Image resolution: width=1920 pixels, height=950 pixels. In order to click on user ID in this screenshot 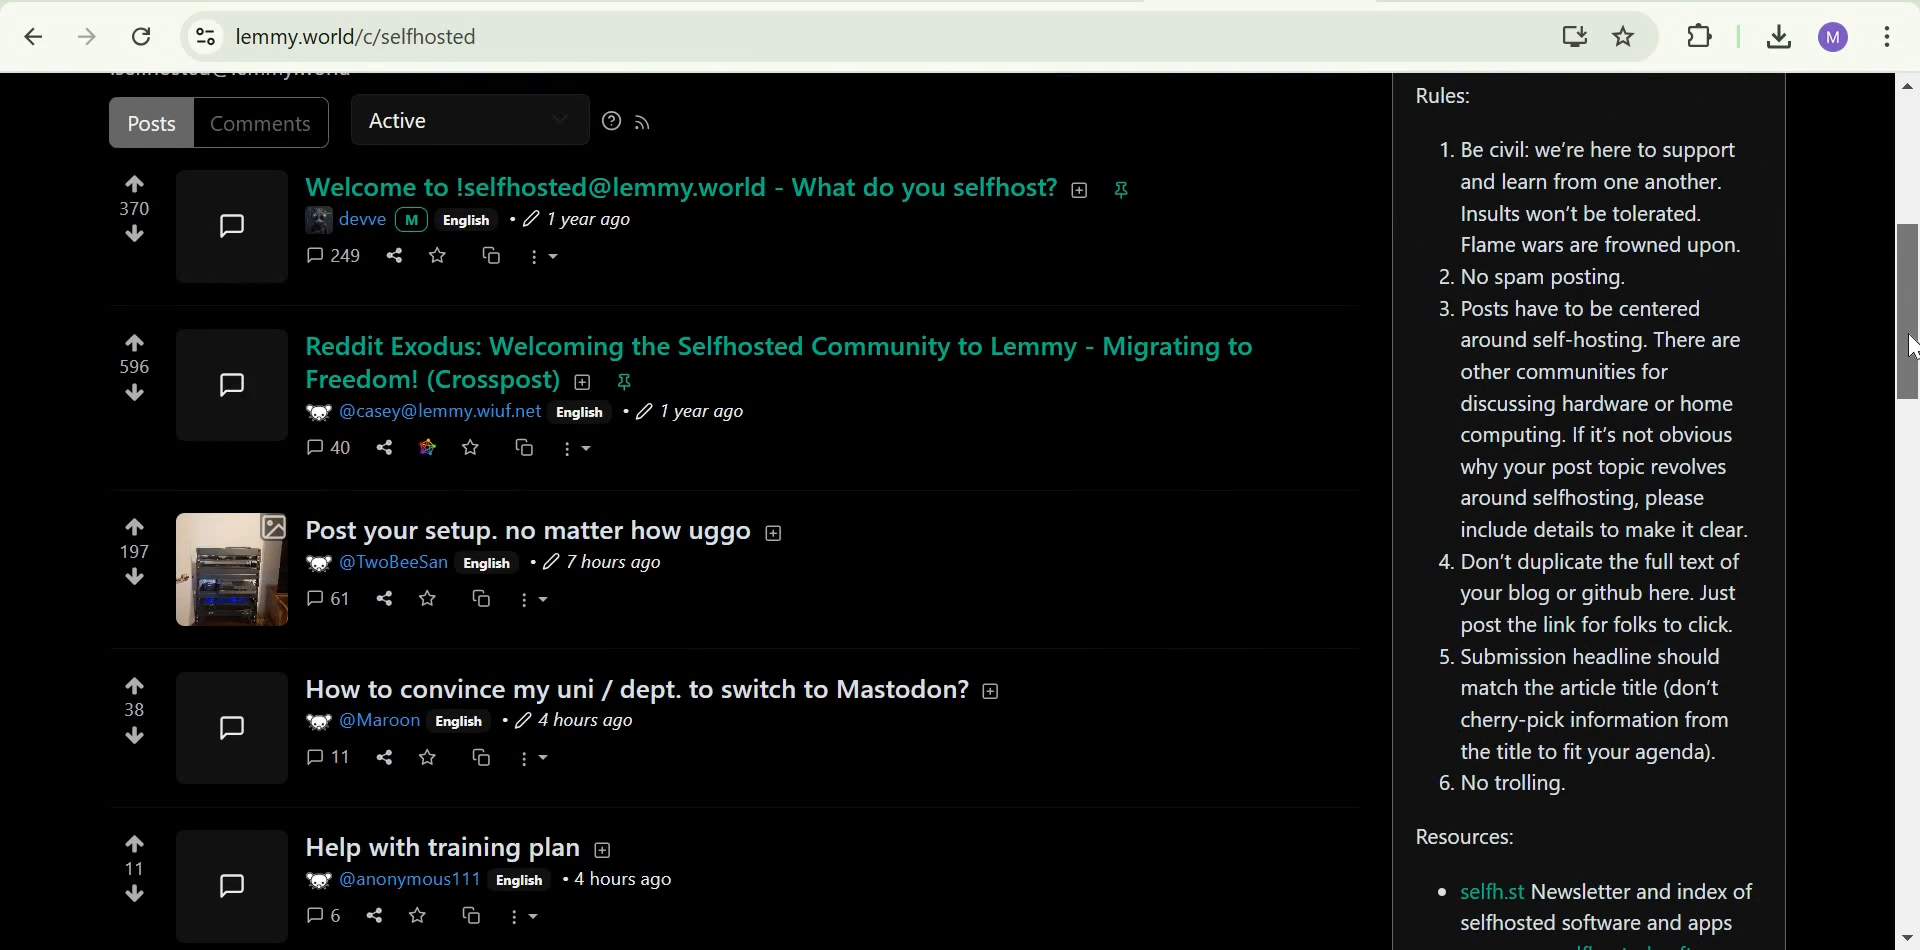, I will do `click(380, 721)`.